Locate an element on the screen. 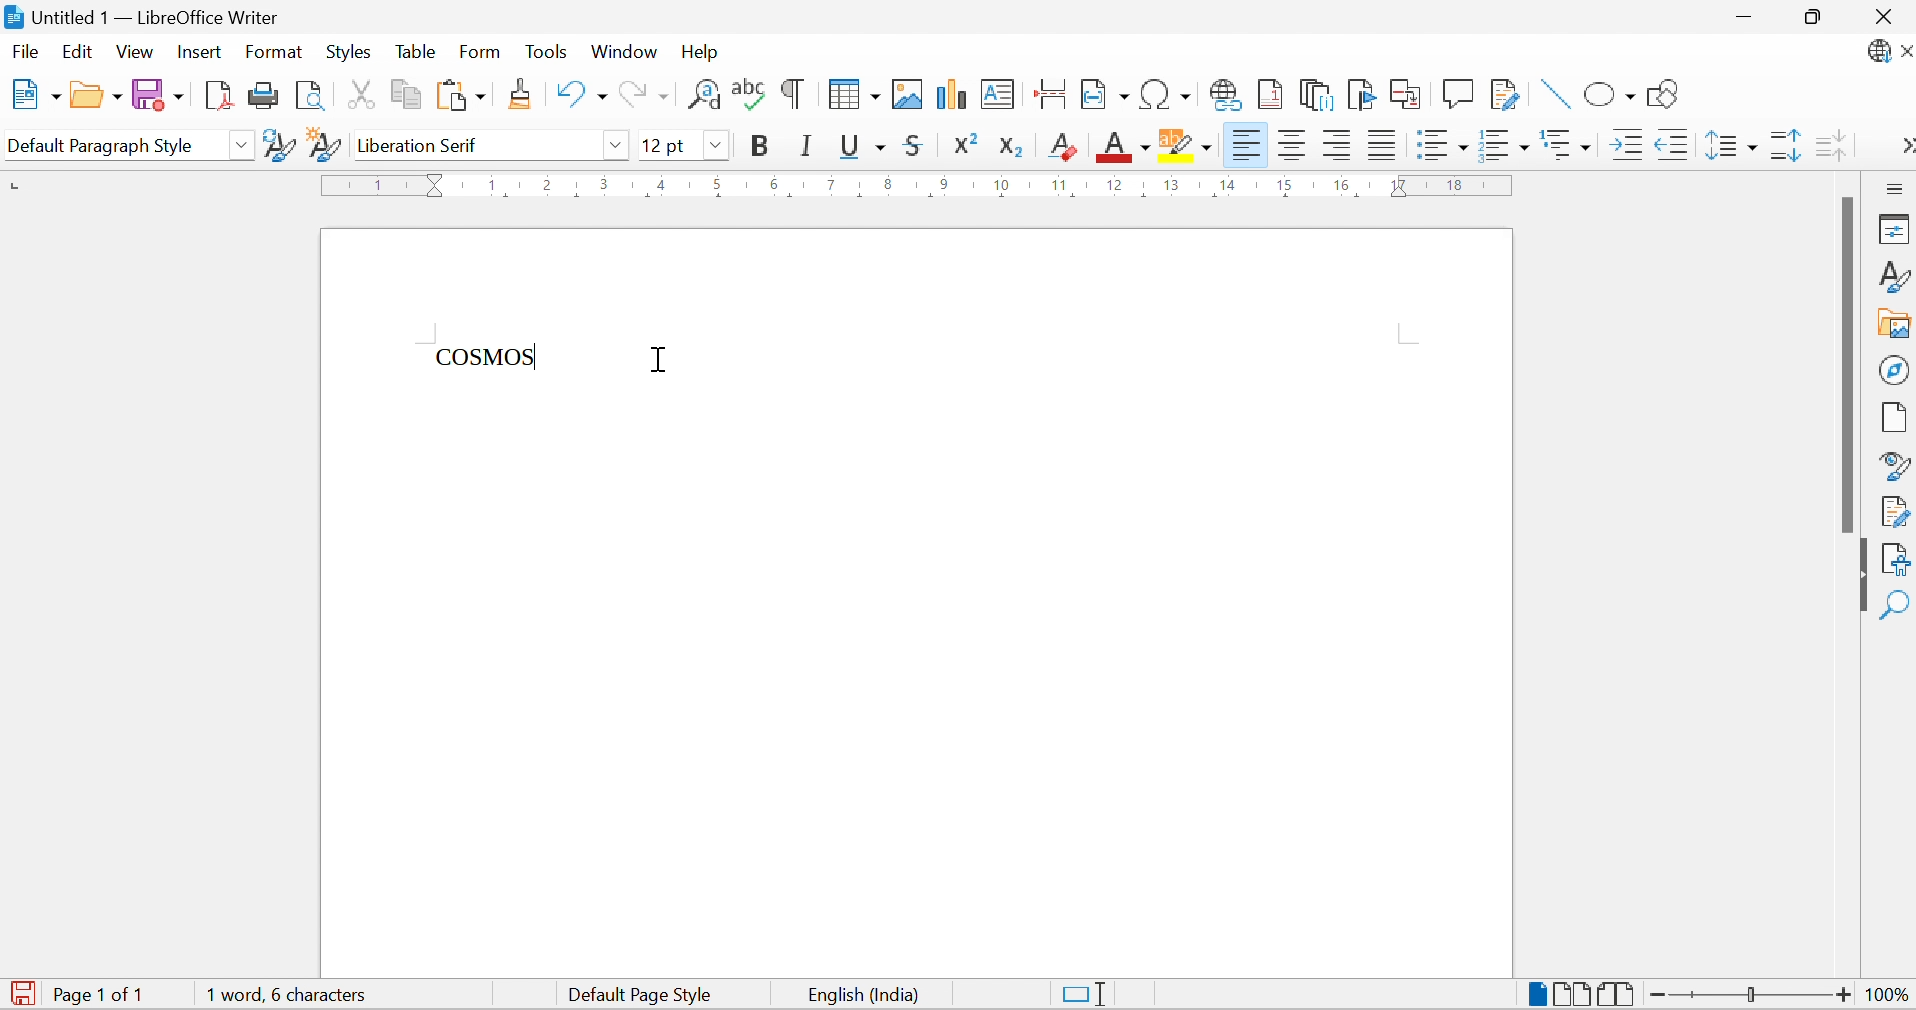  Toggle Unordered List is located at coordinates (1440, 142).